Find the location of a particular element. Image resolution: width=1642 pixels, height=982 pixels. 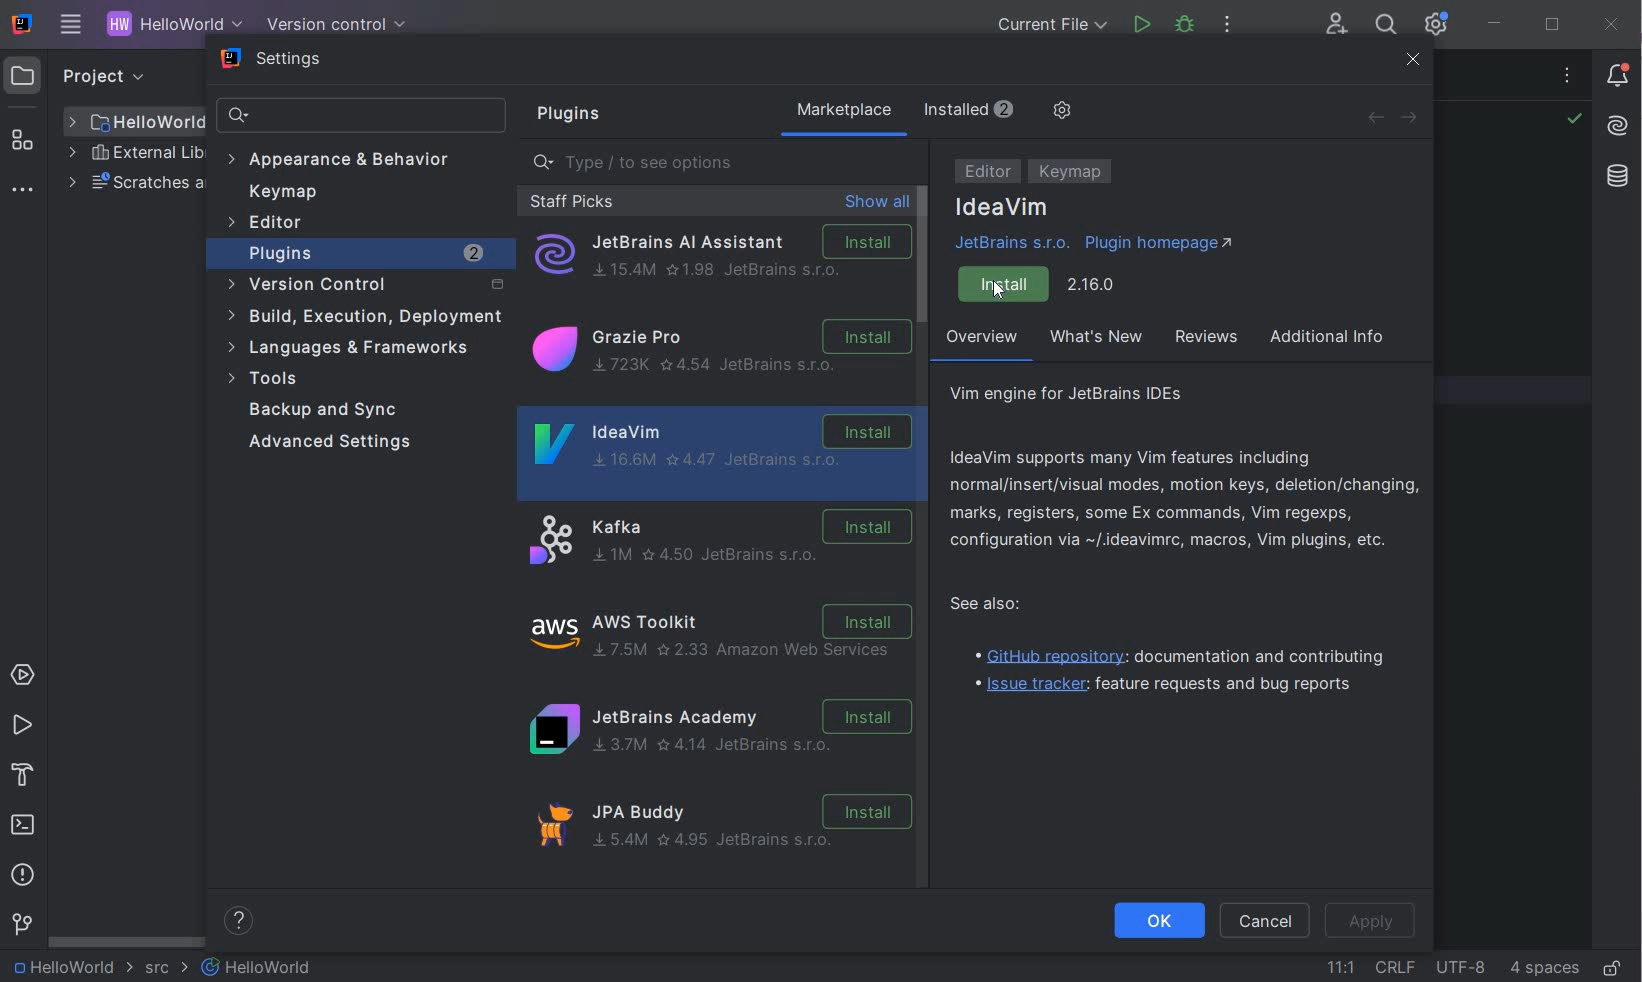

NOTIFICATIONS is located at coordinates (1619, 74).